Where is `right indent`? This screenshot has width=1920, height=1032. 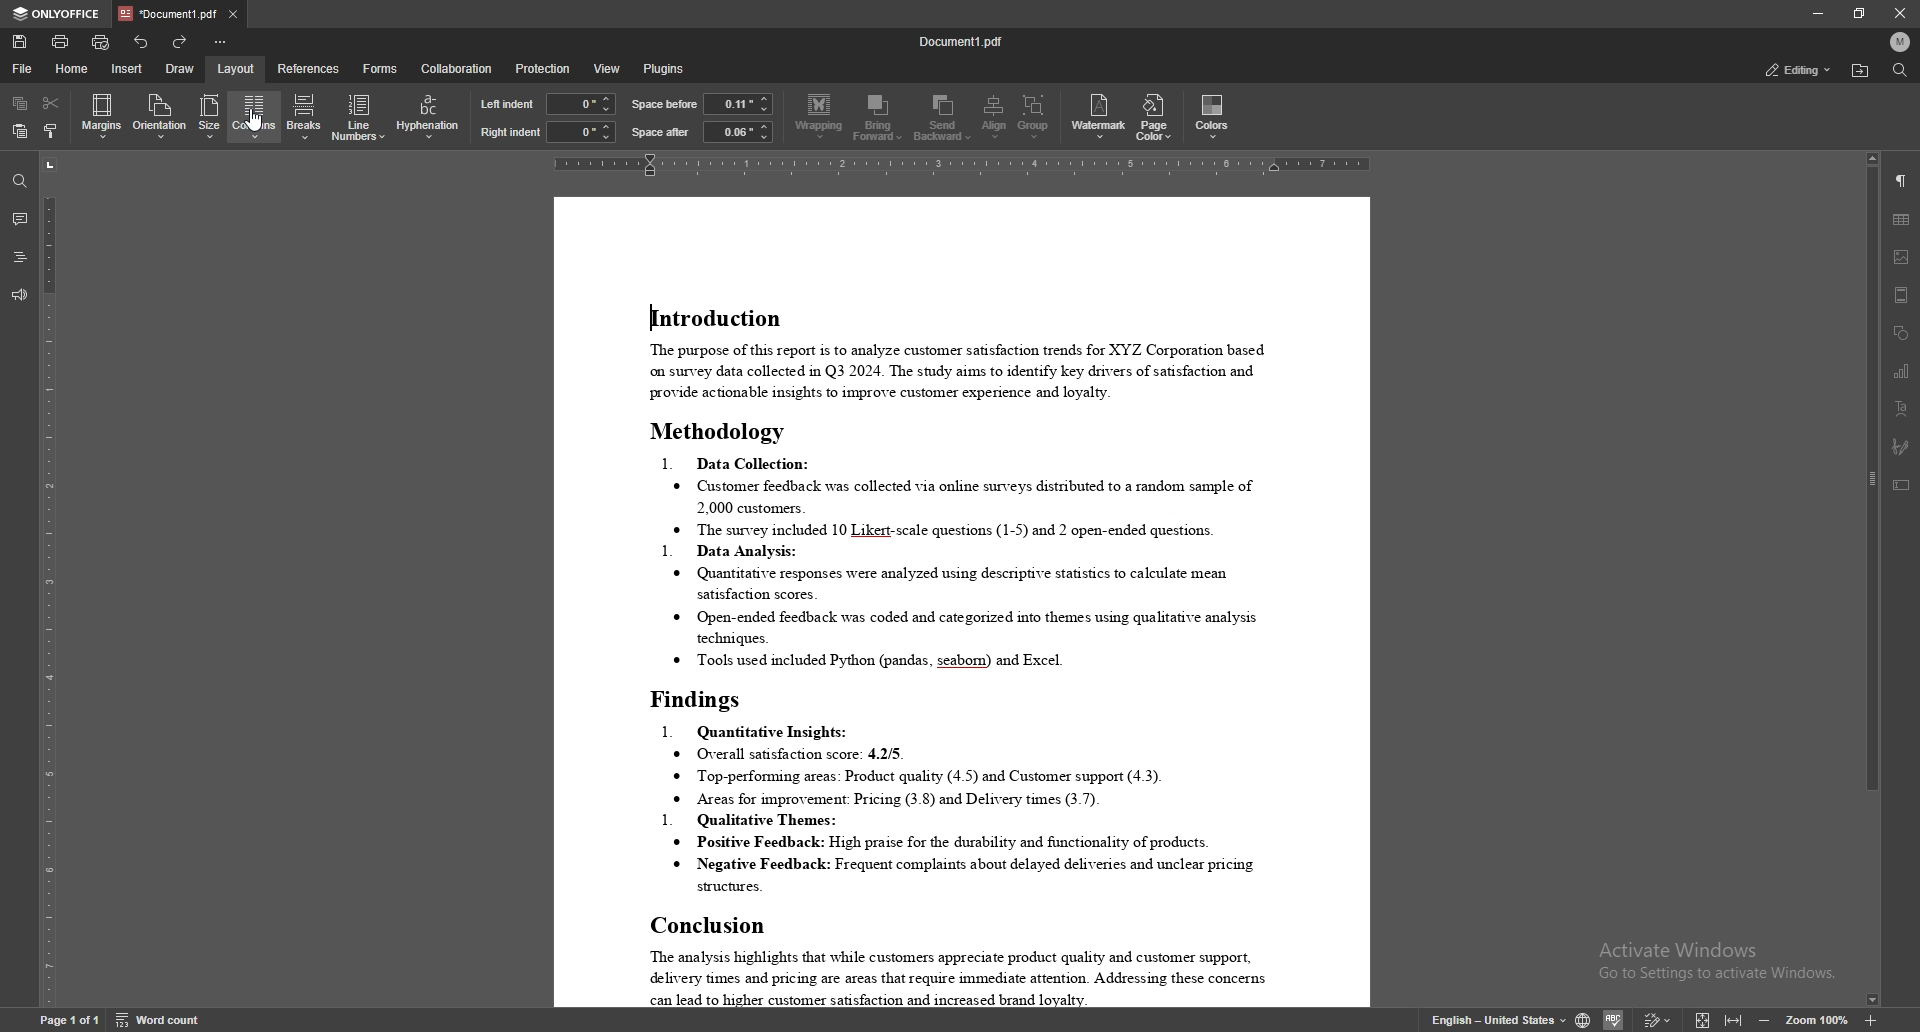 right indent is located at coordinates (511, 132).